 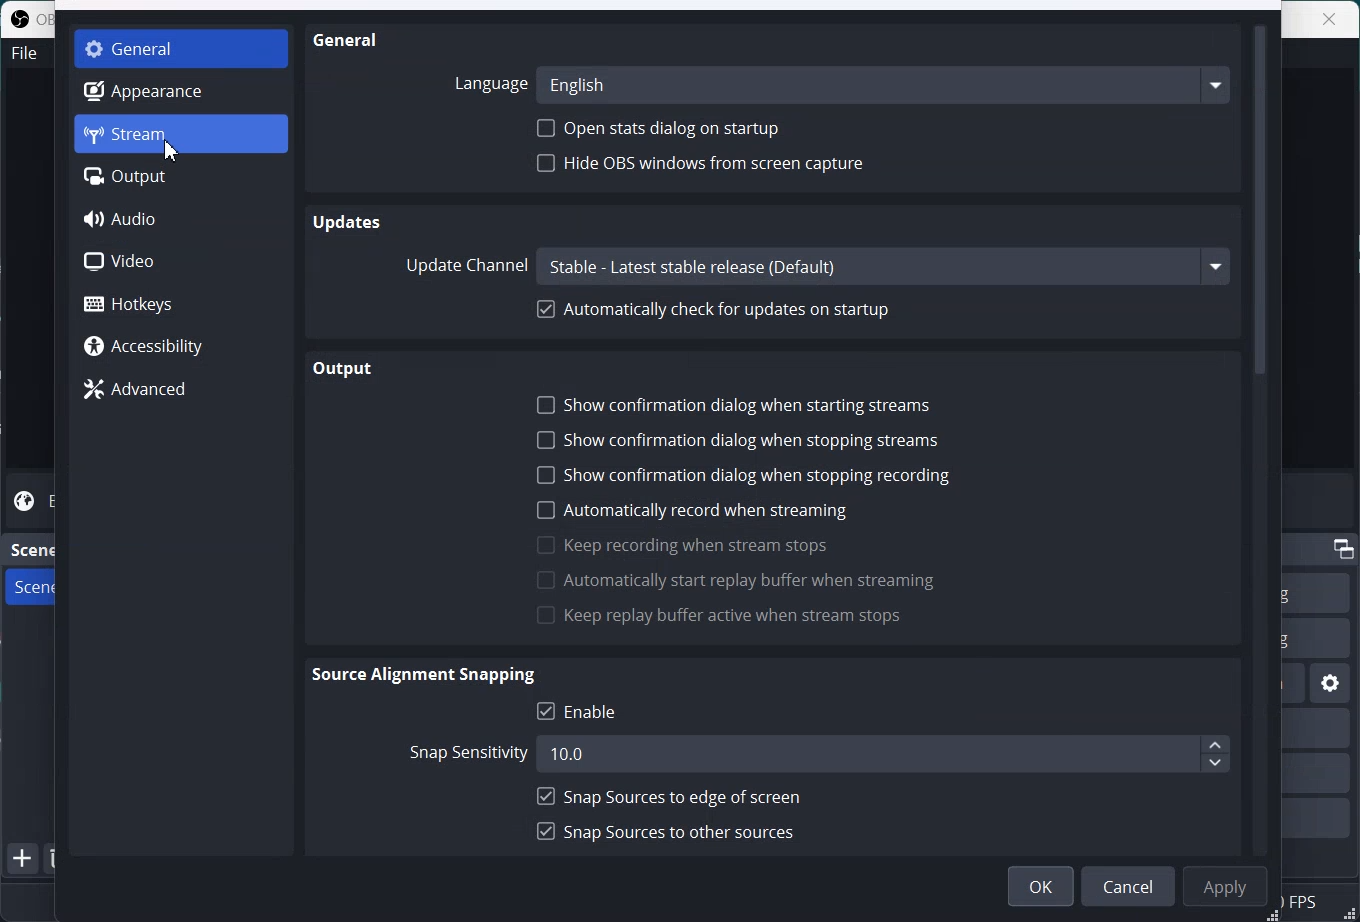 What do you see at coordinates (731, 580) in the screenshot?
I see `Automatically start replay buffer when streaming` at bounding box center [731, 580].